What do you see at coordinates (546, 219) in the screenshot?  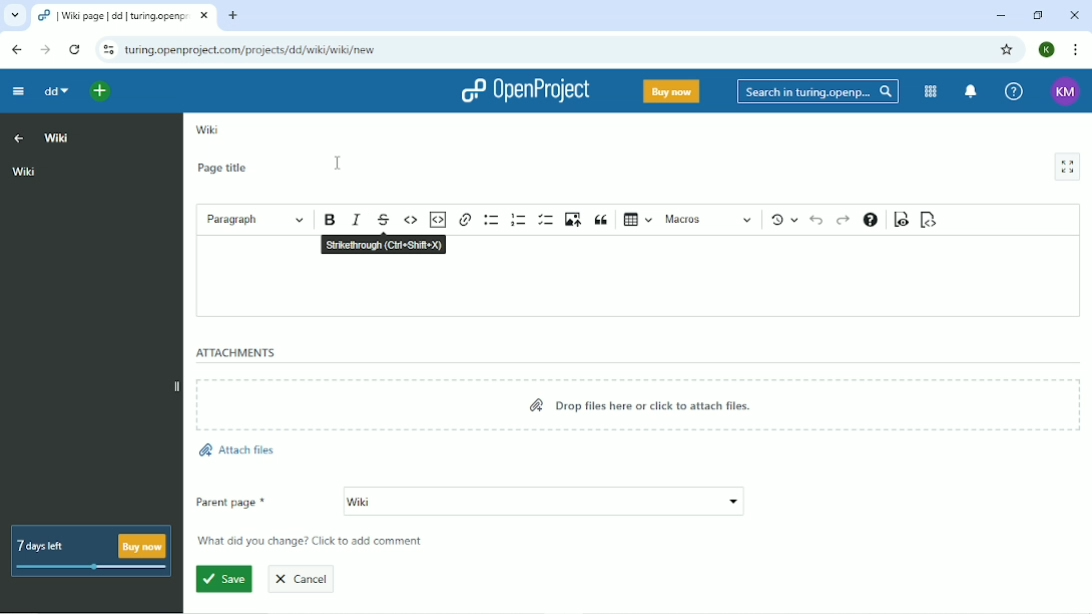 I see `To-do list` at bounding box center [546, 219].